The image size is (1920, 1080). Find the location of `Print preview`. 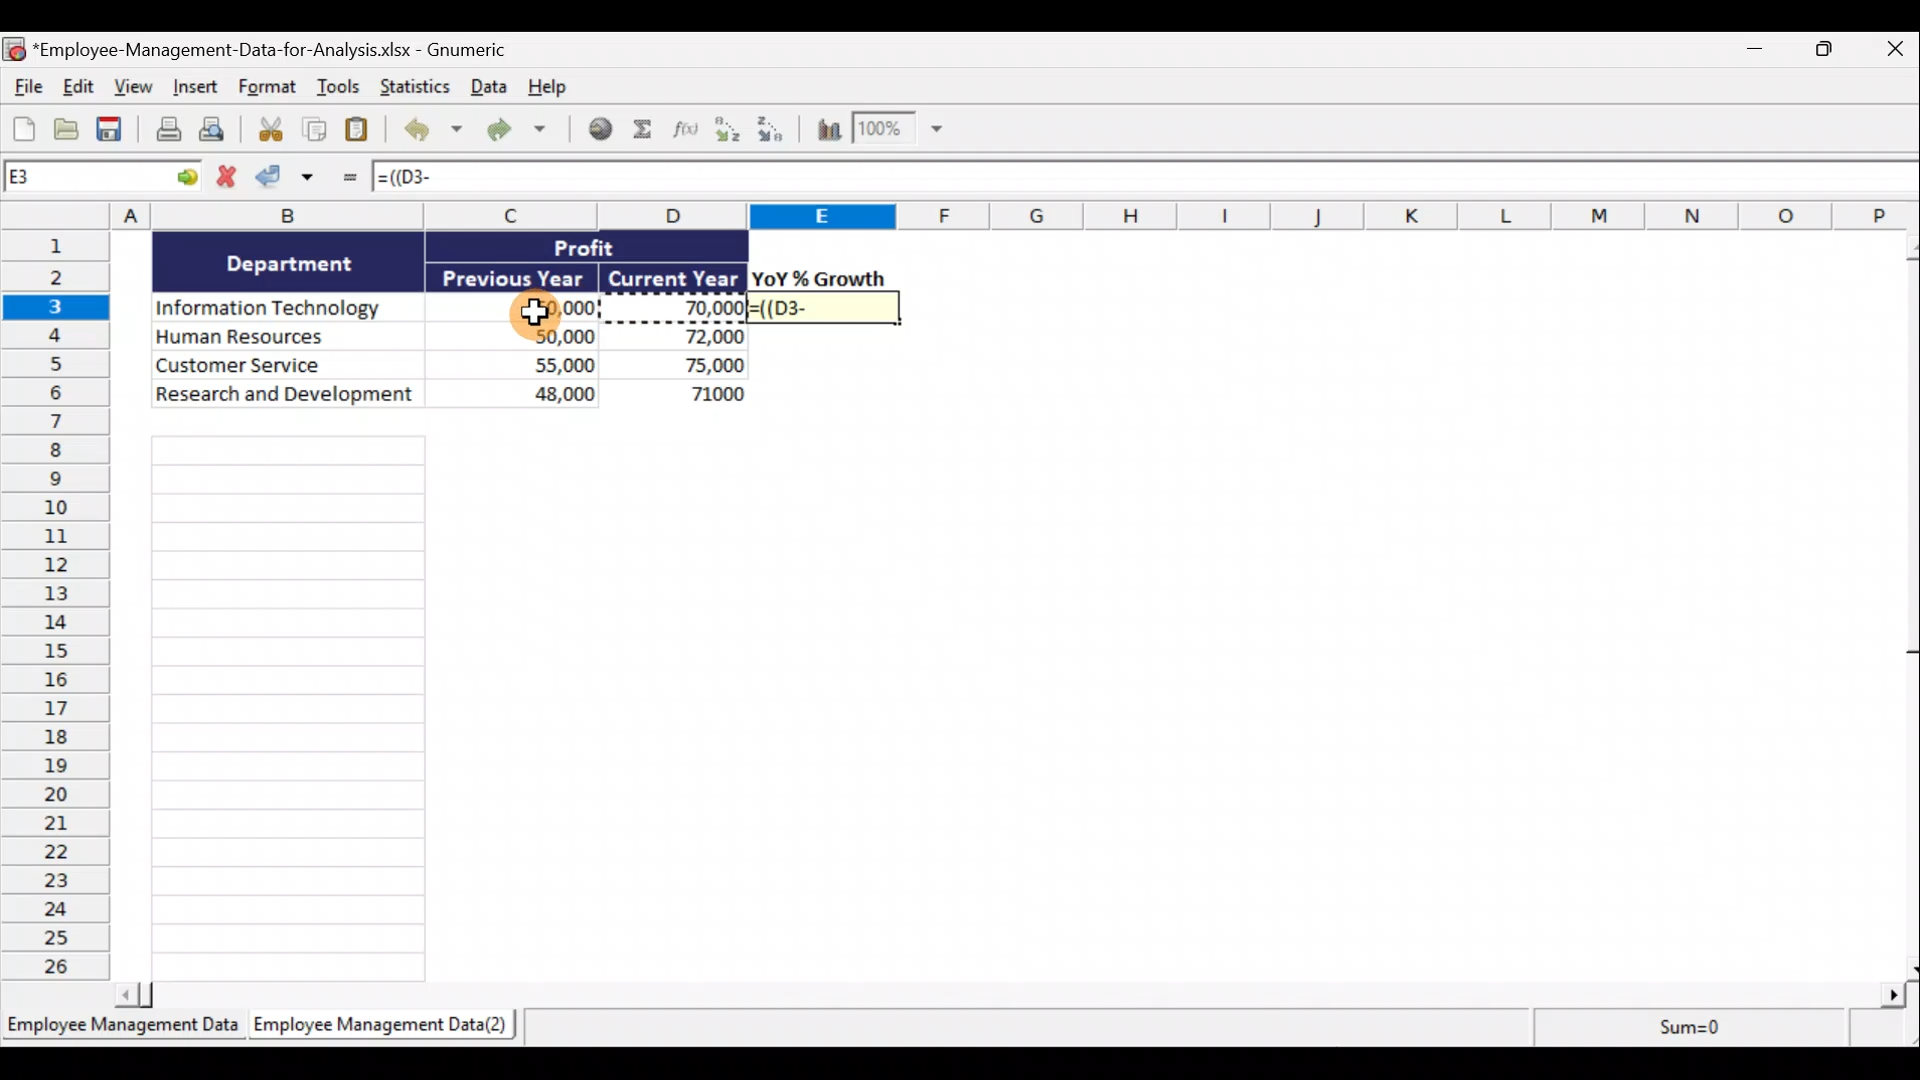

Print preview is located at coordinates (214, 131).